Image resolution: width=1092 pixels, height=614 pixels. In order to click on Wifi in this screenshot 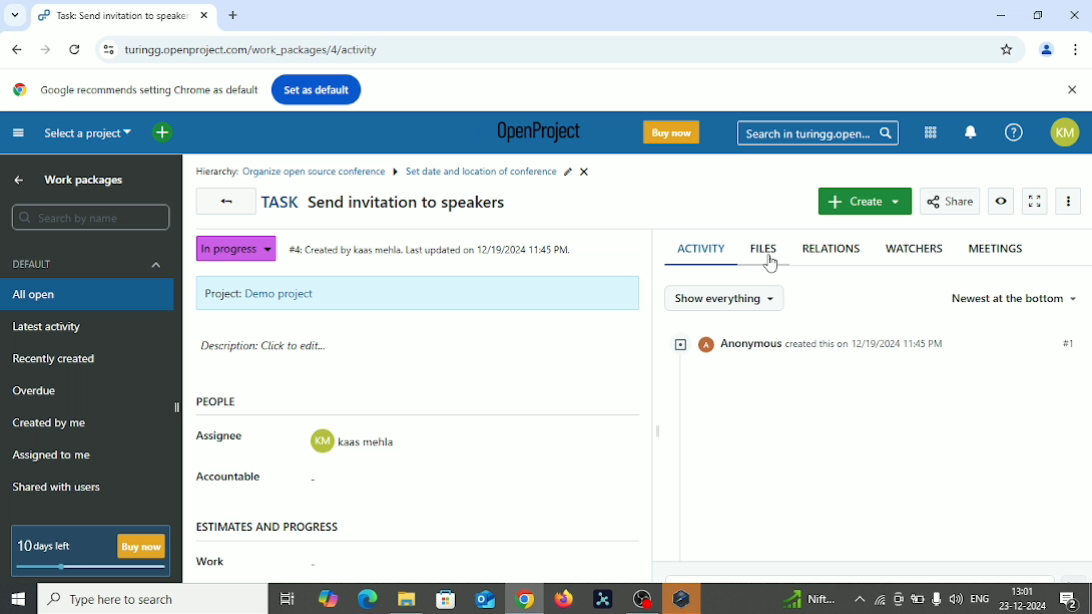, I will do `click(877, 599)`.